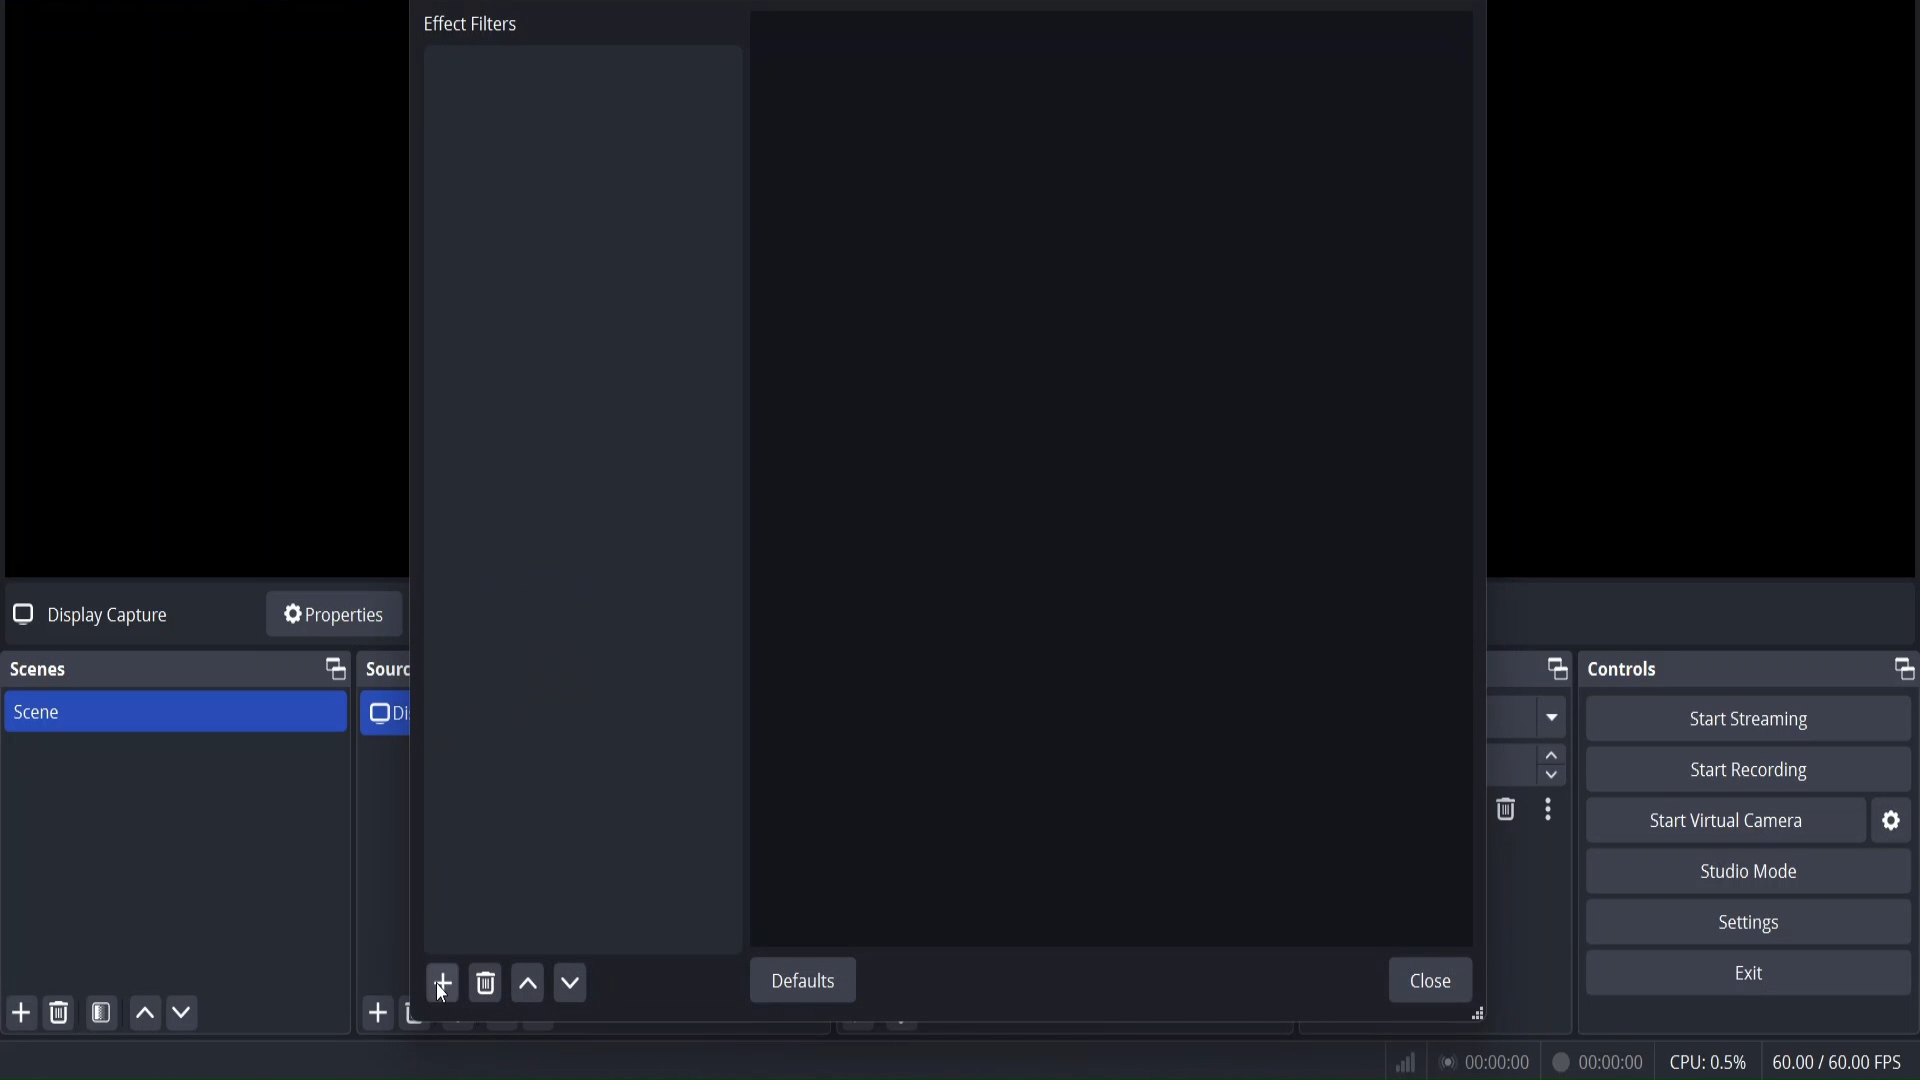 The height and width of the screenshot is (1080, 1920). I want to click on start virtual camera, so click(1727, 822).